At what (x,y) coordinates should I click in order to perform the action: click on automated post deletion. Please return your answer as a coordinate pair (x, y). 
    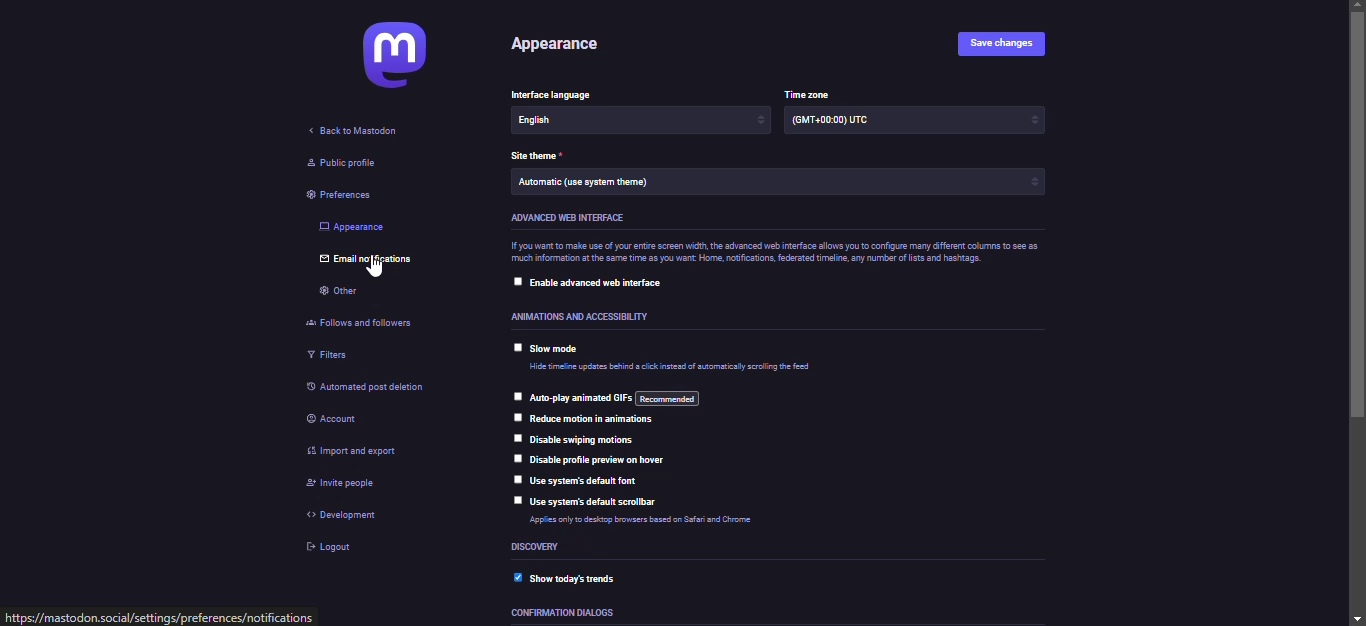
    Looking at the image, I should click on (376, 390).